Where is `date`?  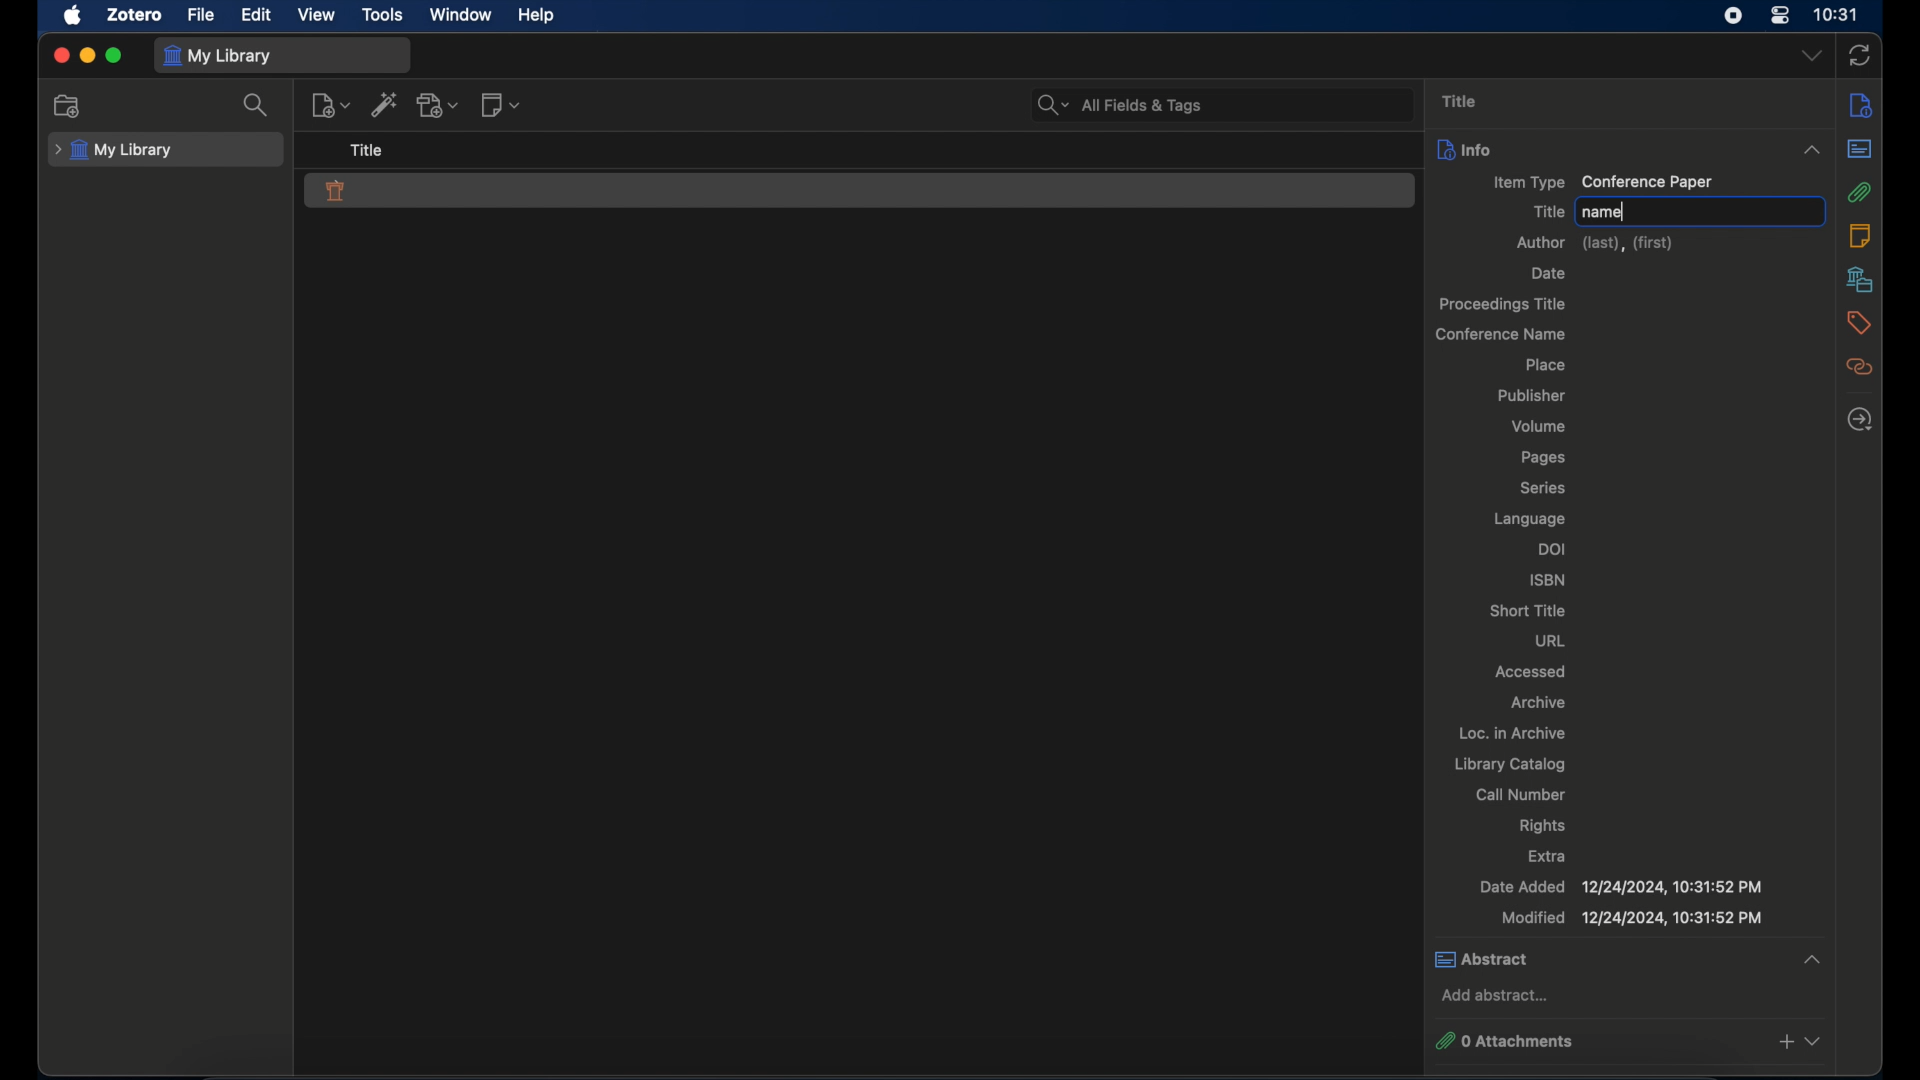 date is located at coordinates (1550, 273).